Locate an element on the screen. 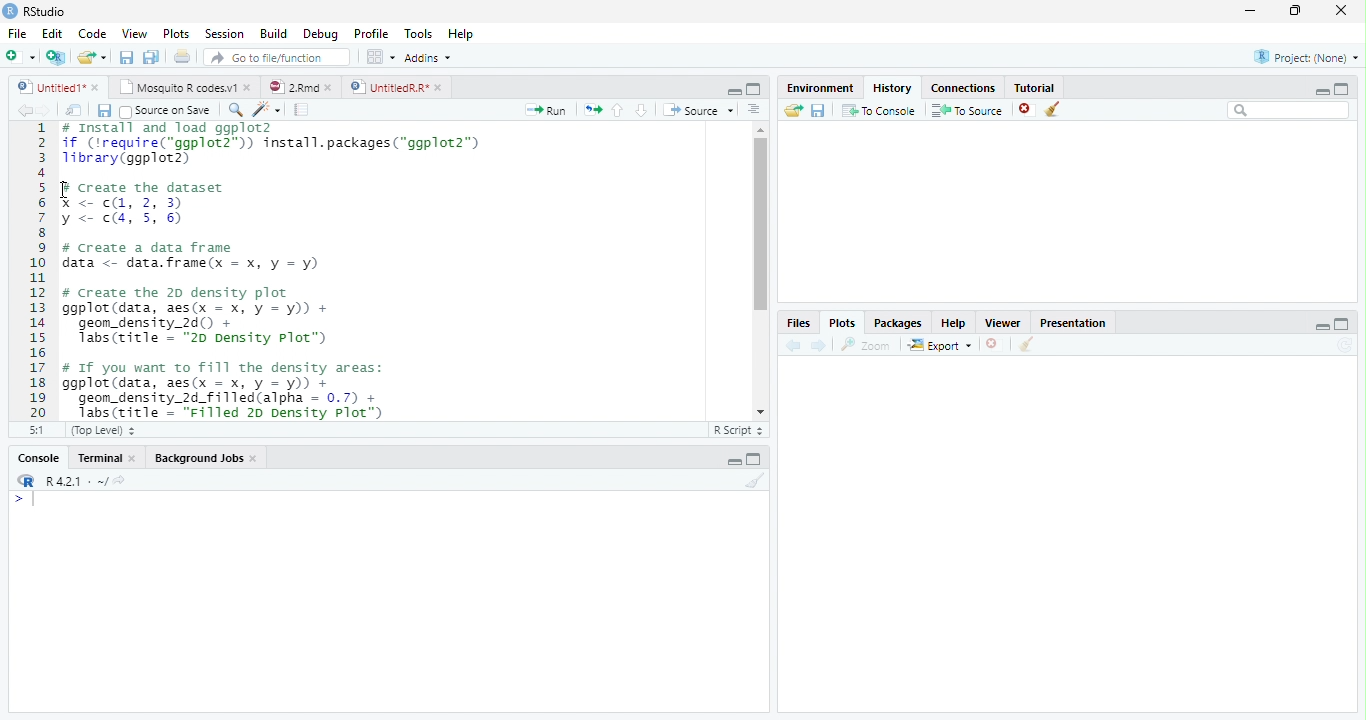 This screenshot has width=1366, height=720. save workspace is located at coordinates (820, 111).